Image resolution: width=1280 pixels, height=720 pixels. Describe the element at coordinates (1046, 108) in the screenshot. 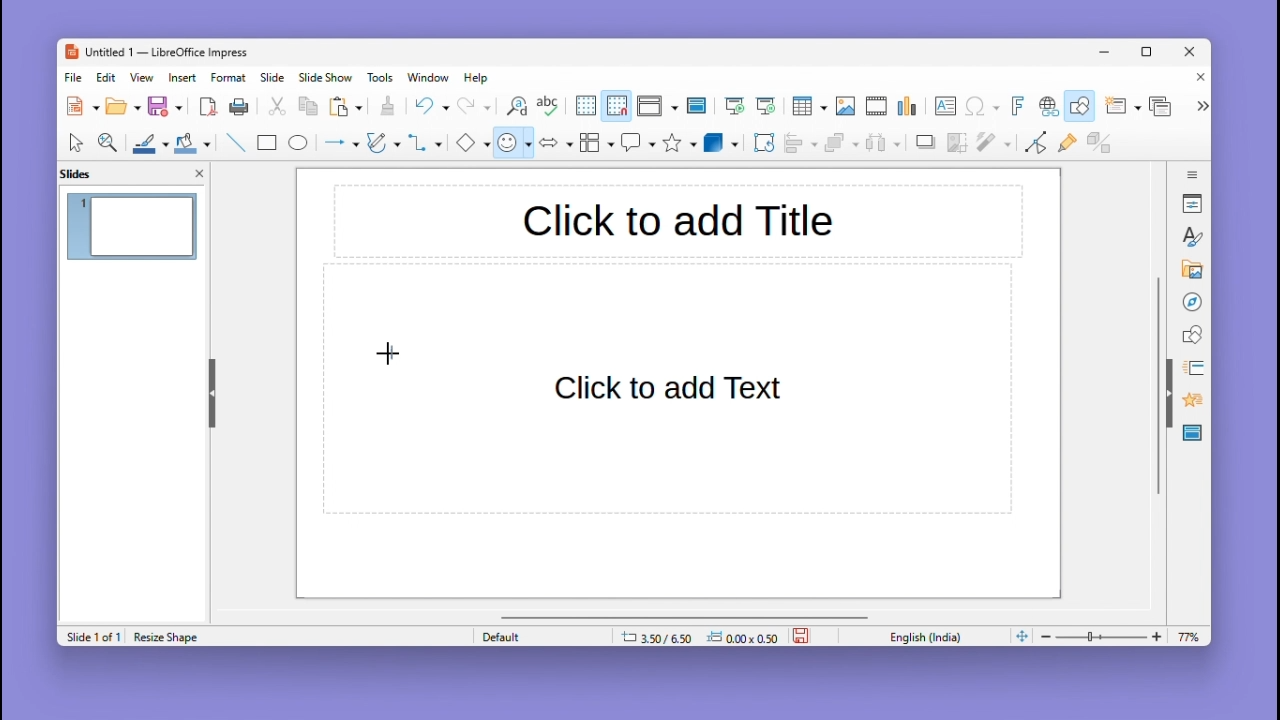

I see `Hyperlink` at that location.